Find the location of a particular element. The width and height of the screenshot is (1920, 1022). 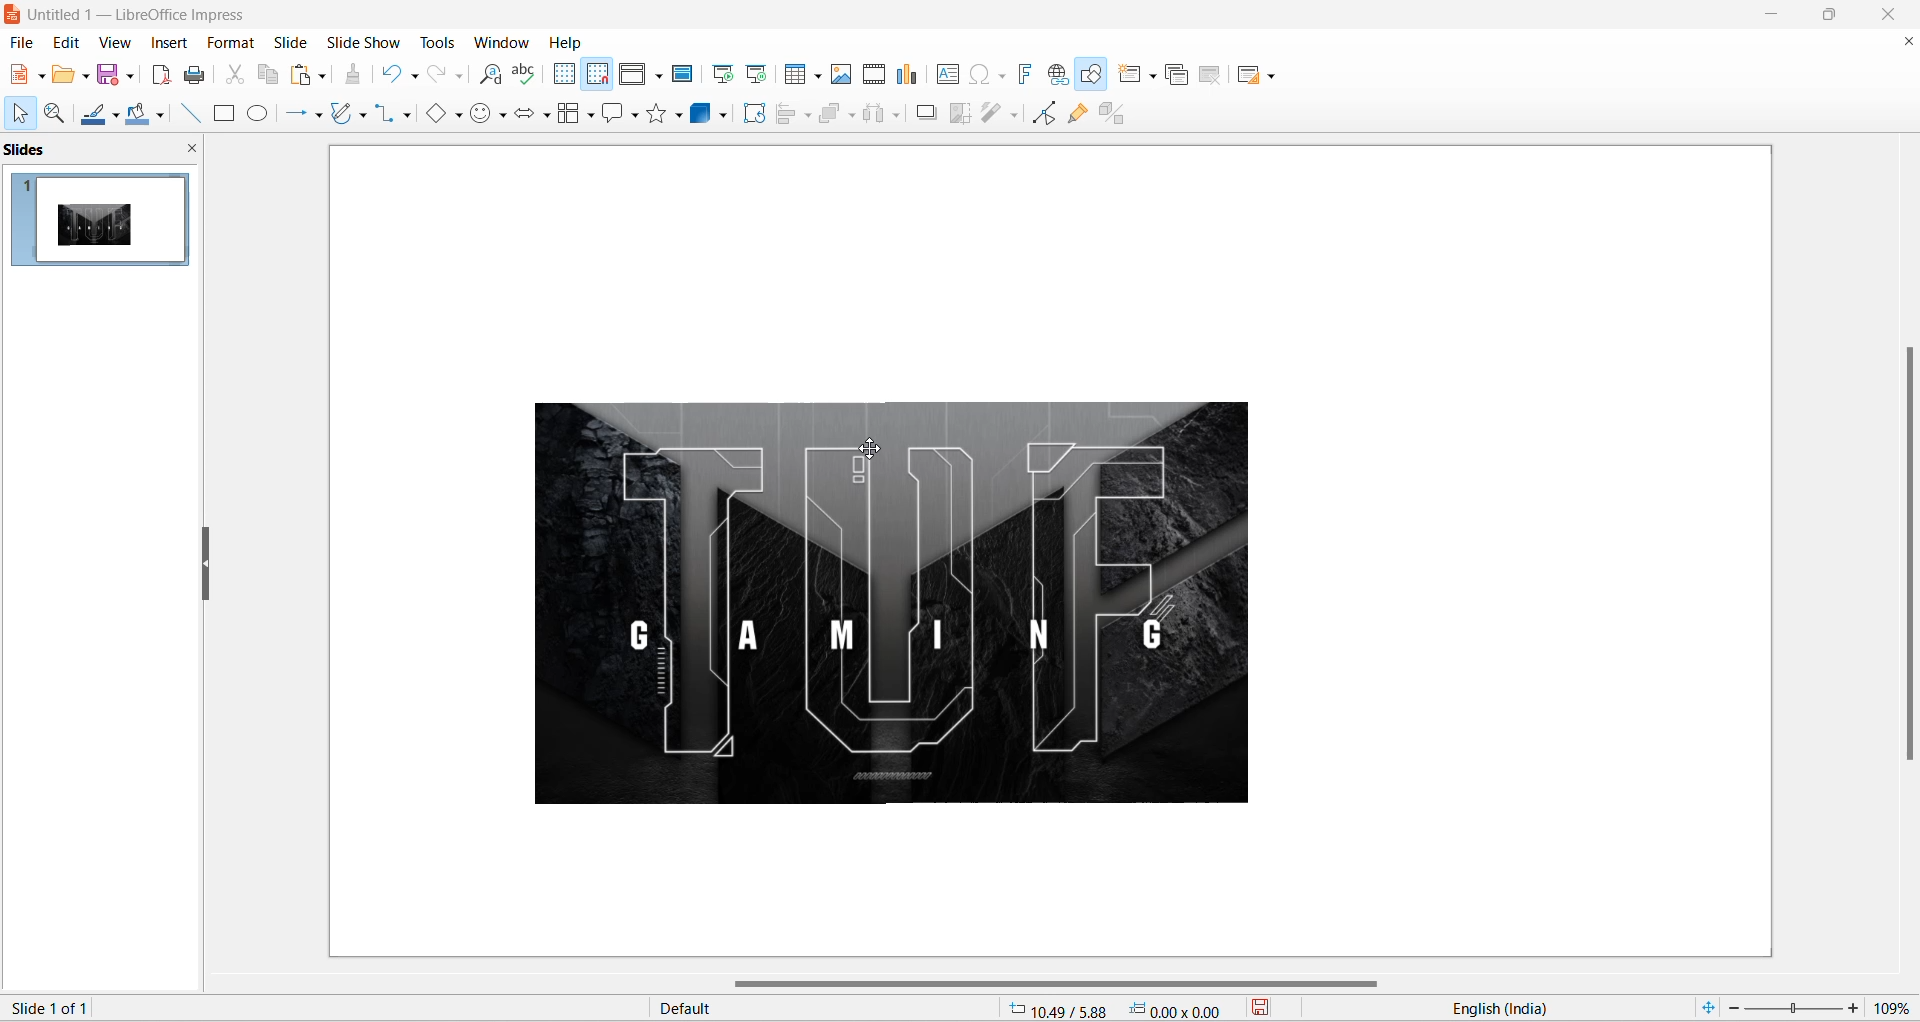

spelling is located at coordinates (524, 75).